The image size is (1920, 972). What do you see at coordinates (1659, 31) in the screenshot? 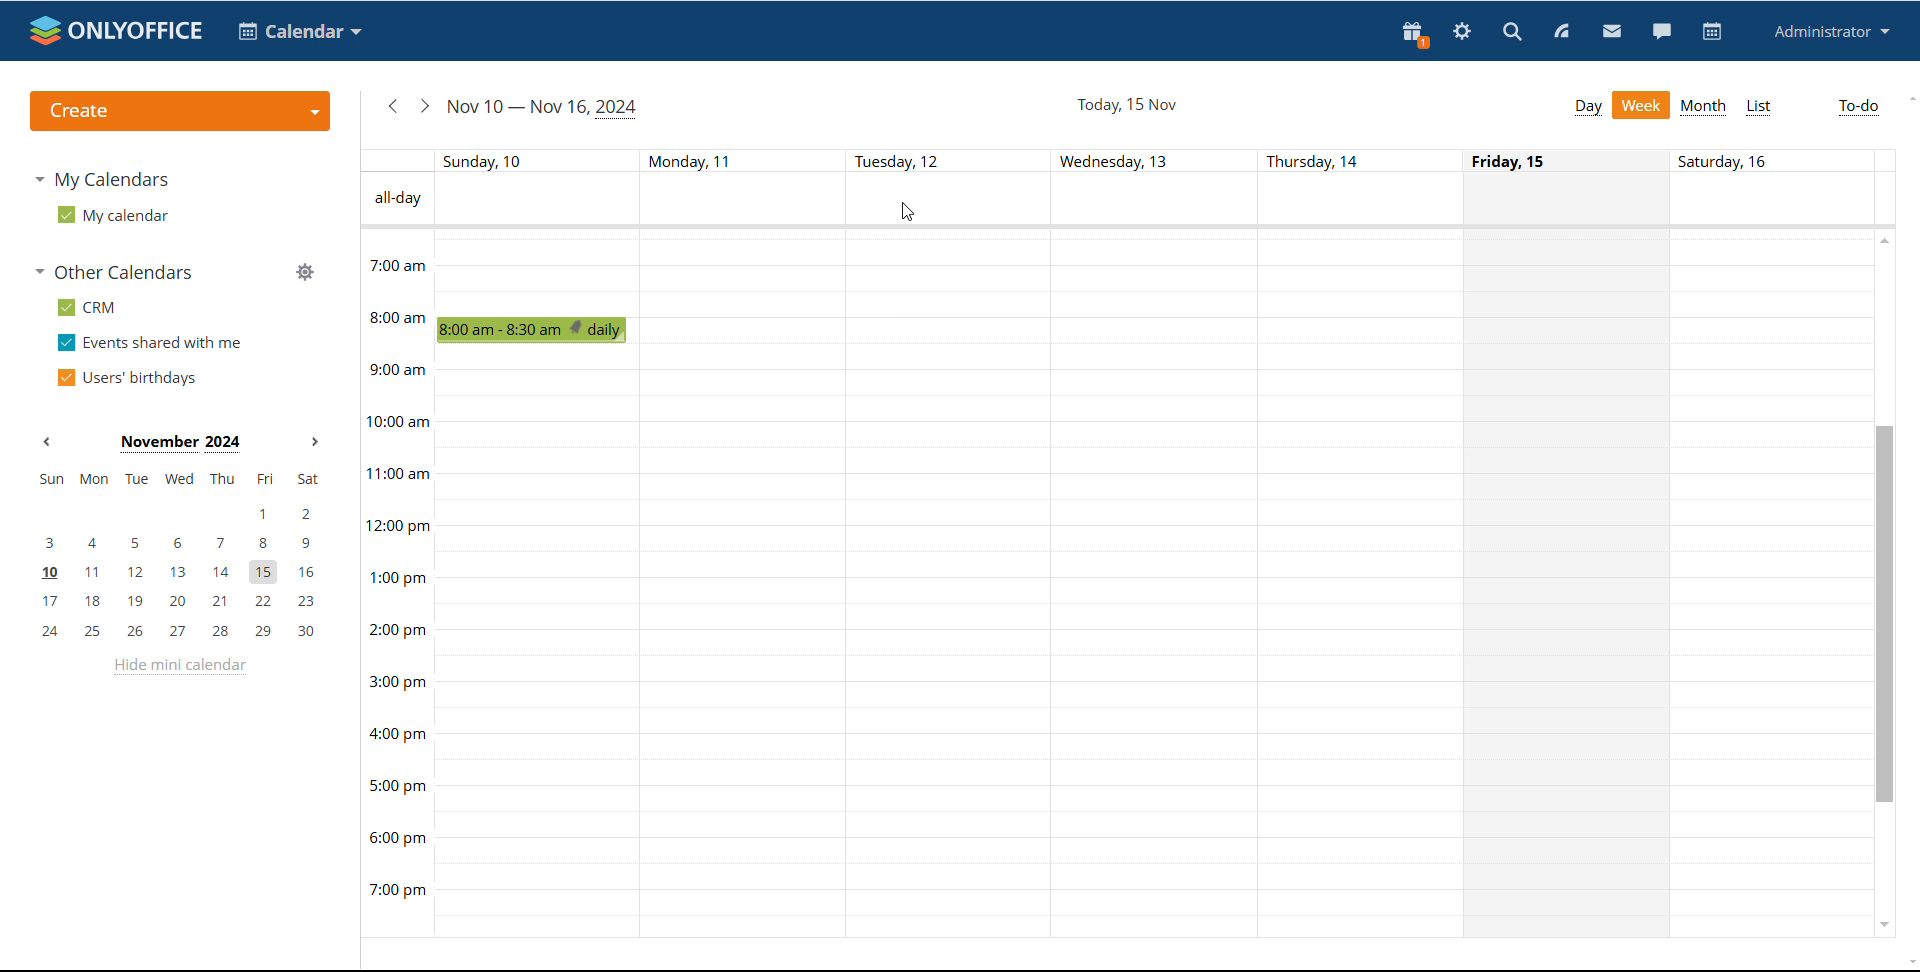
I see `chat` at bounding box center [1659, 31].